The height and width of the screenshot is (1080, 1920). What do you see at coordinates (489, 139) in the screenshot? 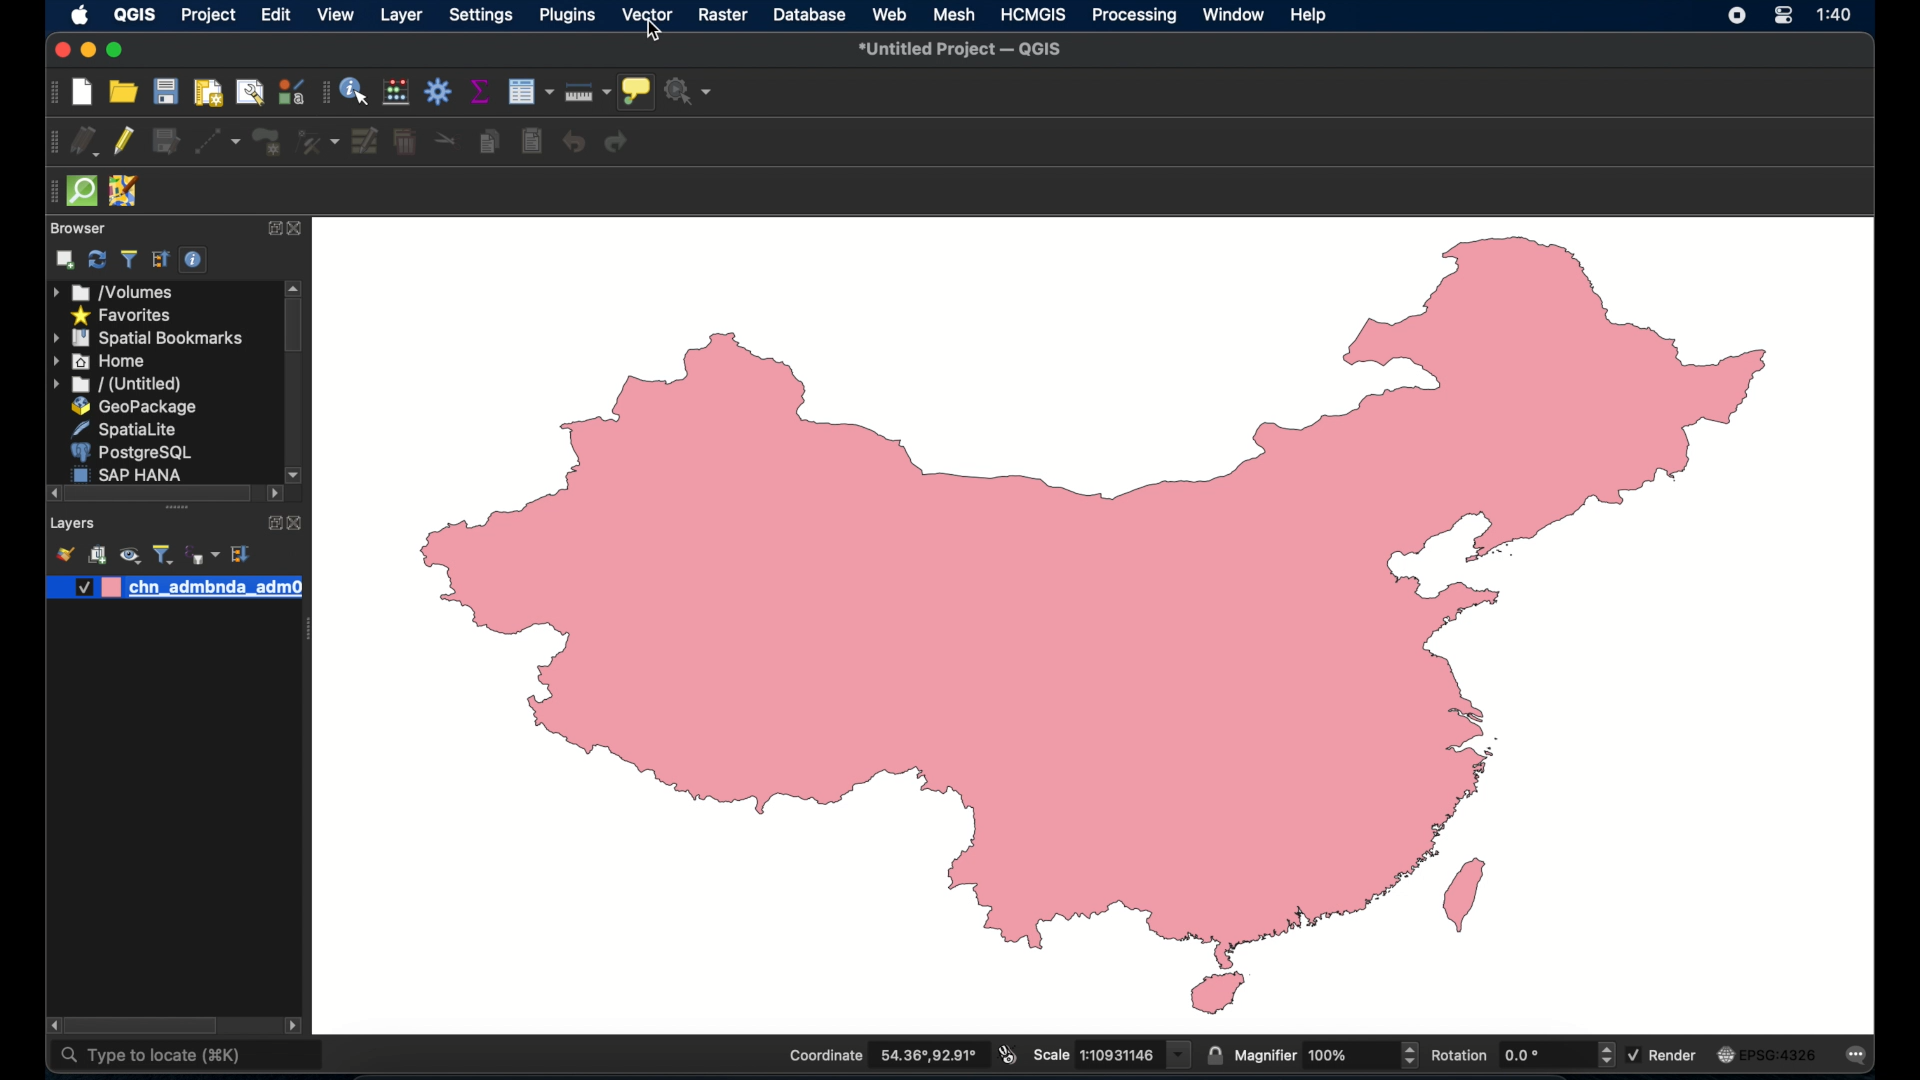
I see `copy features` at bounding box center [489, 139].